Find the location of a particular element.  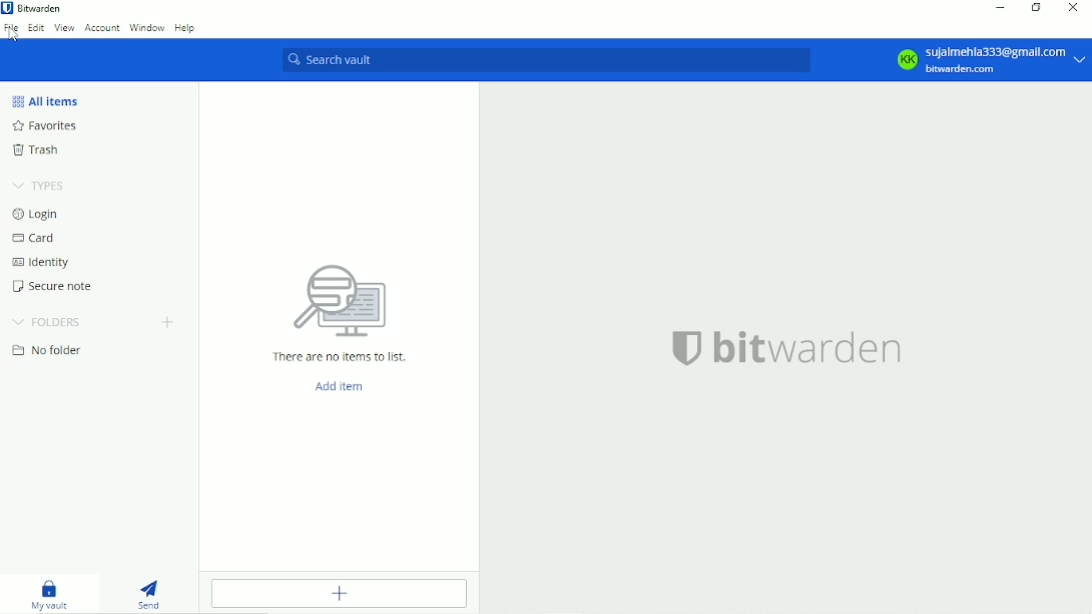

Favorites is located at coordinates (51, 126).